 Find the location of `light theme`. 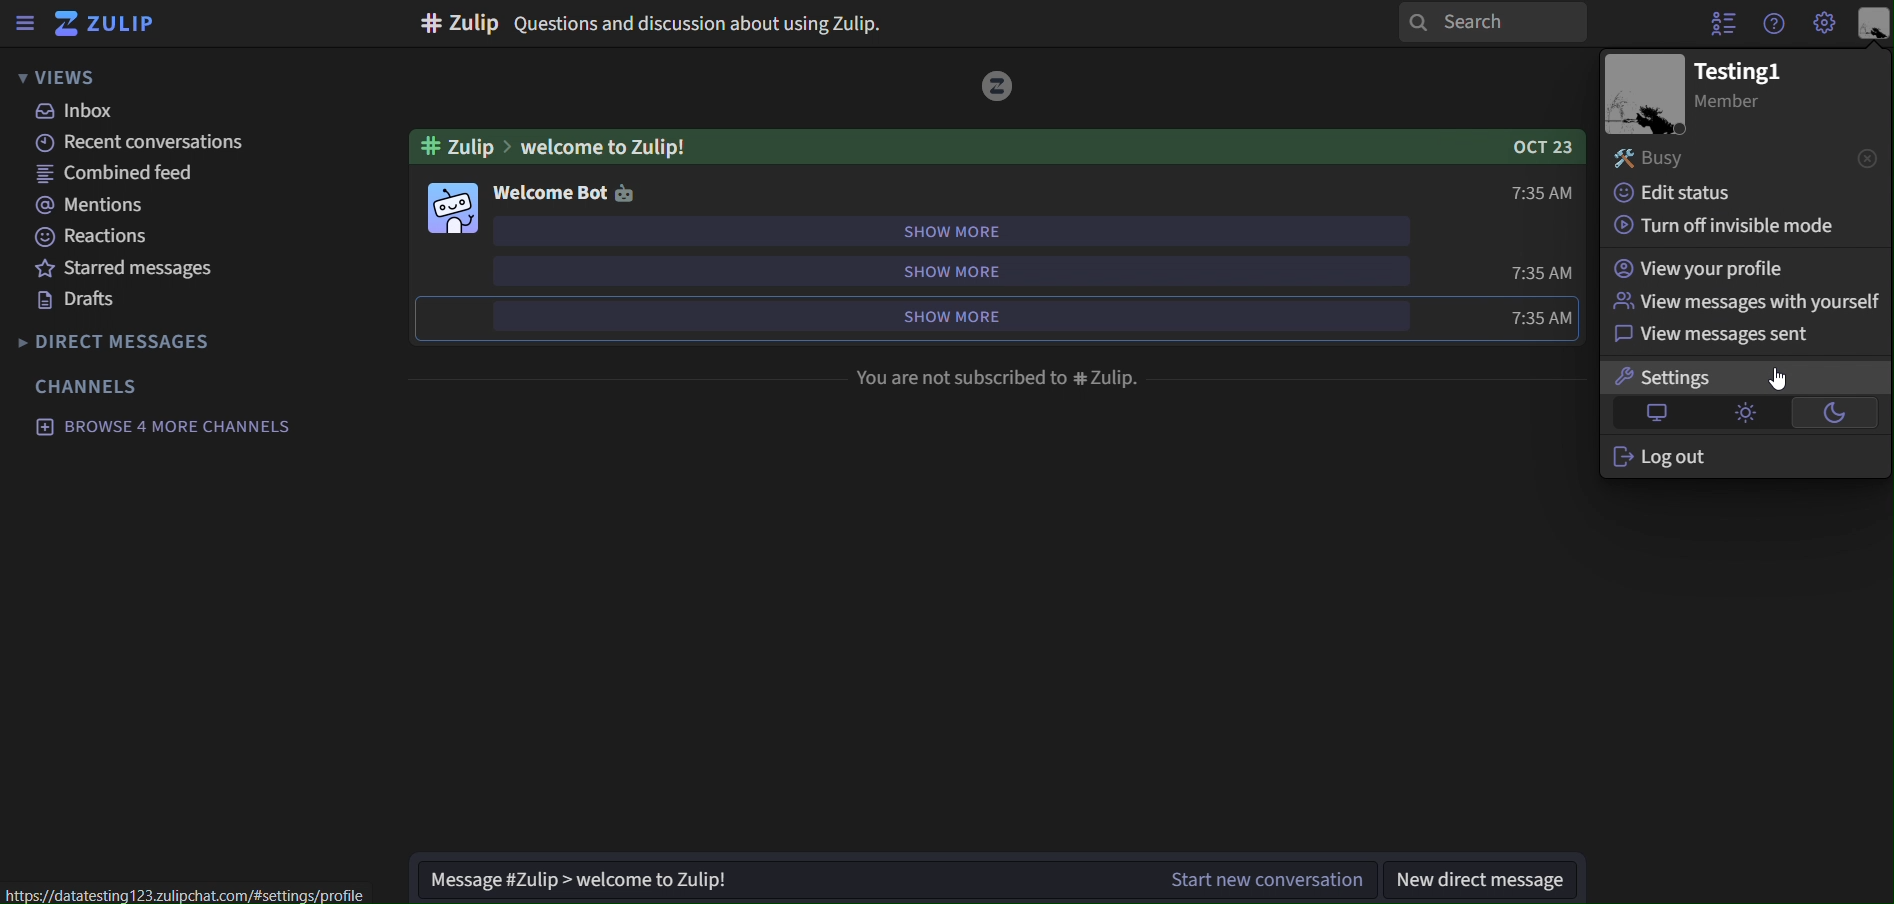

light theme is located at coordinates (1747, 413).